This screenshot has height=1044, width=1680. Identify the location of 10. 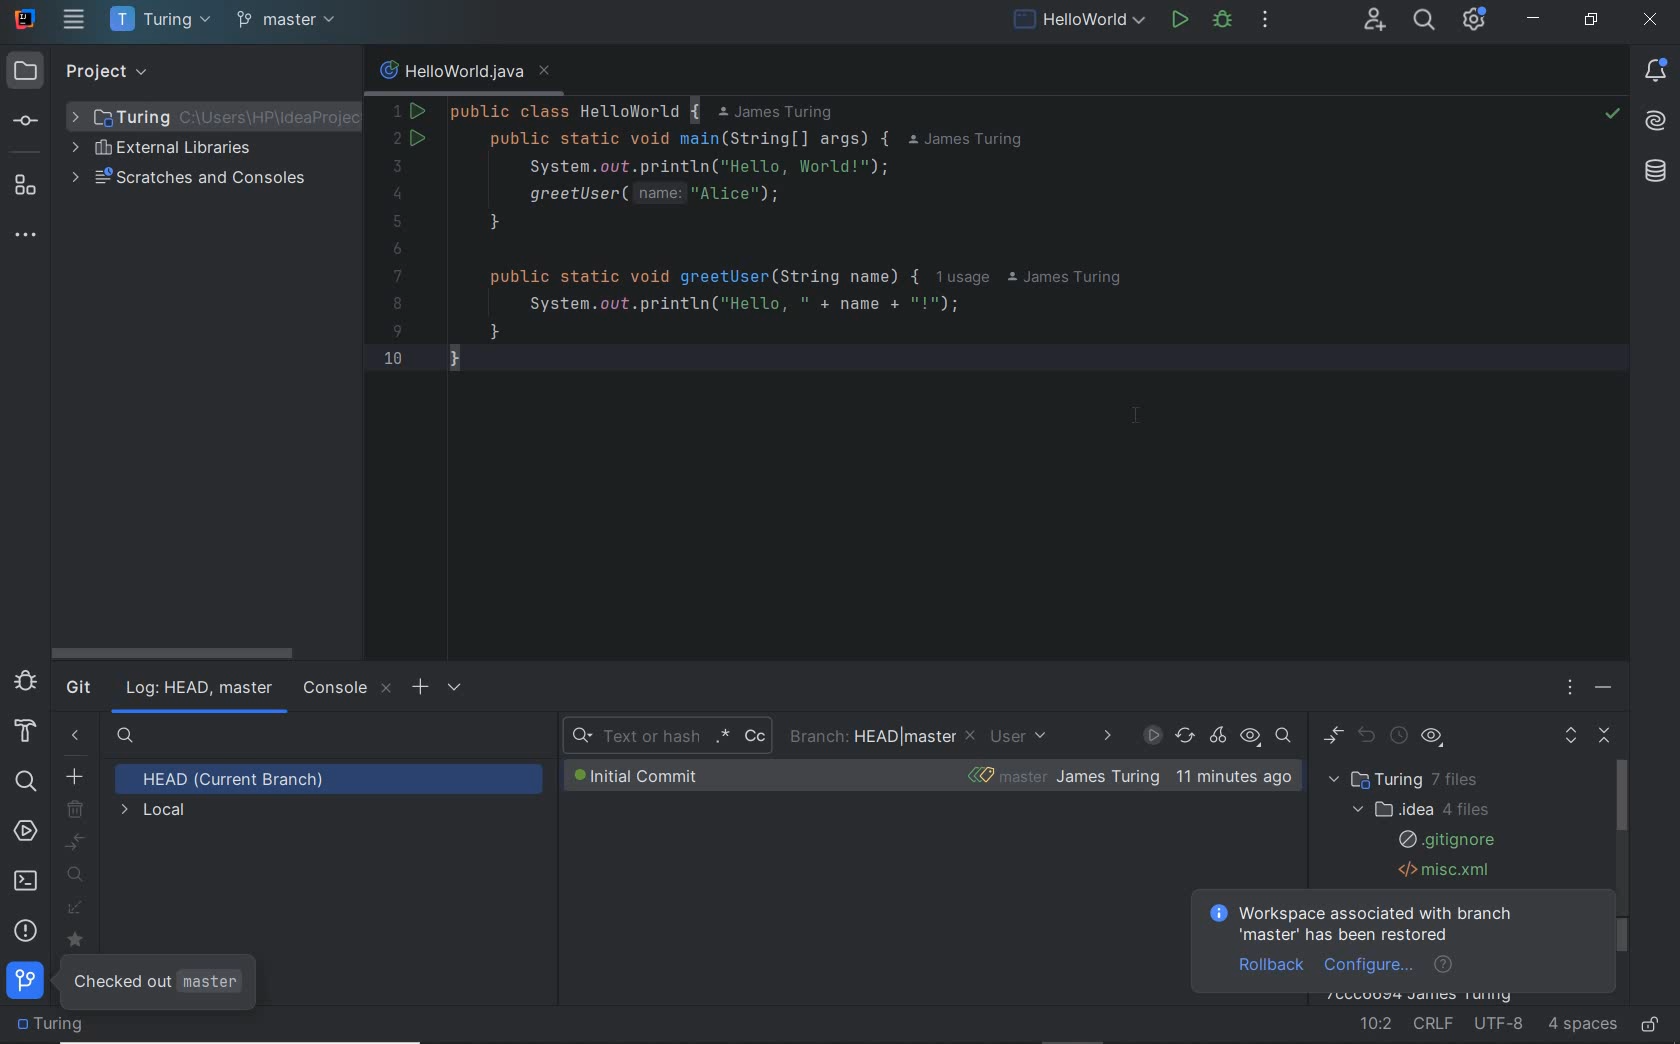
(393, 357).